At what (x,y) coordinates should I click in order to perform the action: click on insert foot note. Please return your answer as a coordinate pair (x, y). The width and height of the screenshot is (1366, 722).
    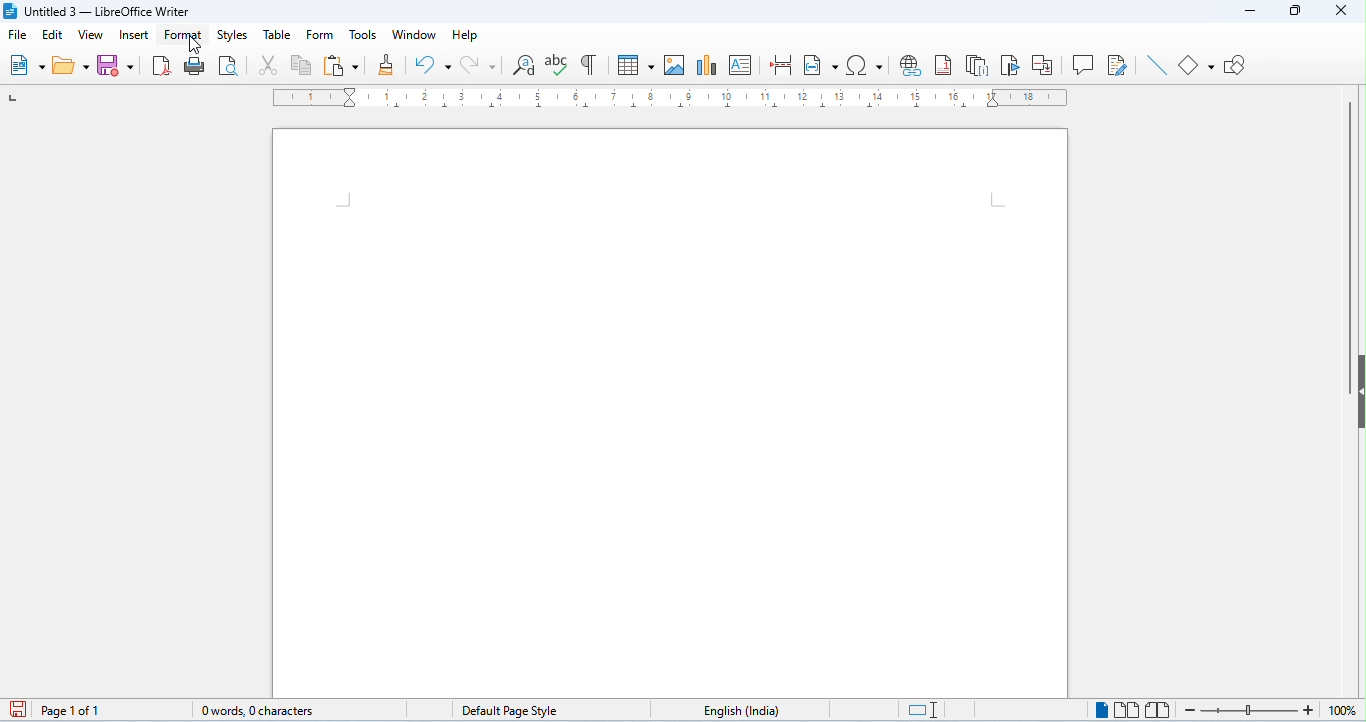
    Looking at the image, I should click on (944, 65).